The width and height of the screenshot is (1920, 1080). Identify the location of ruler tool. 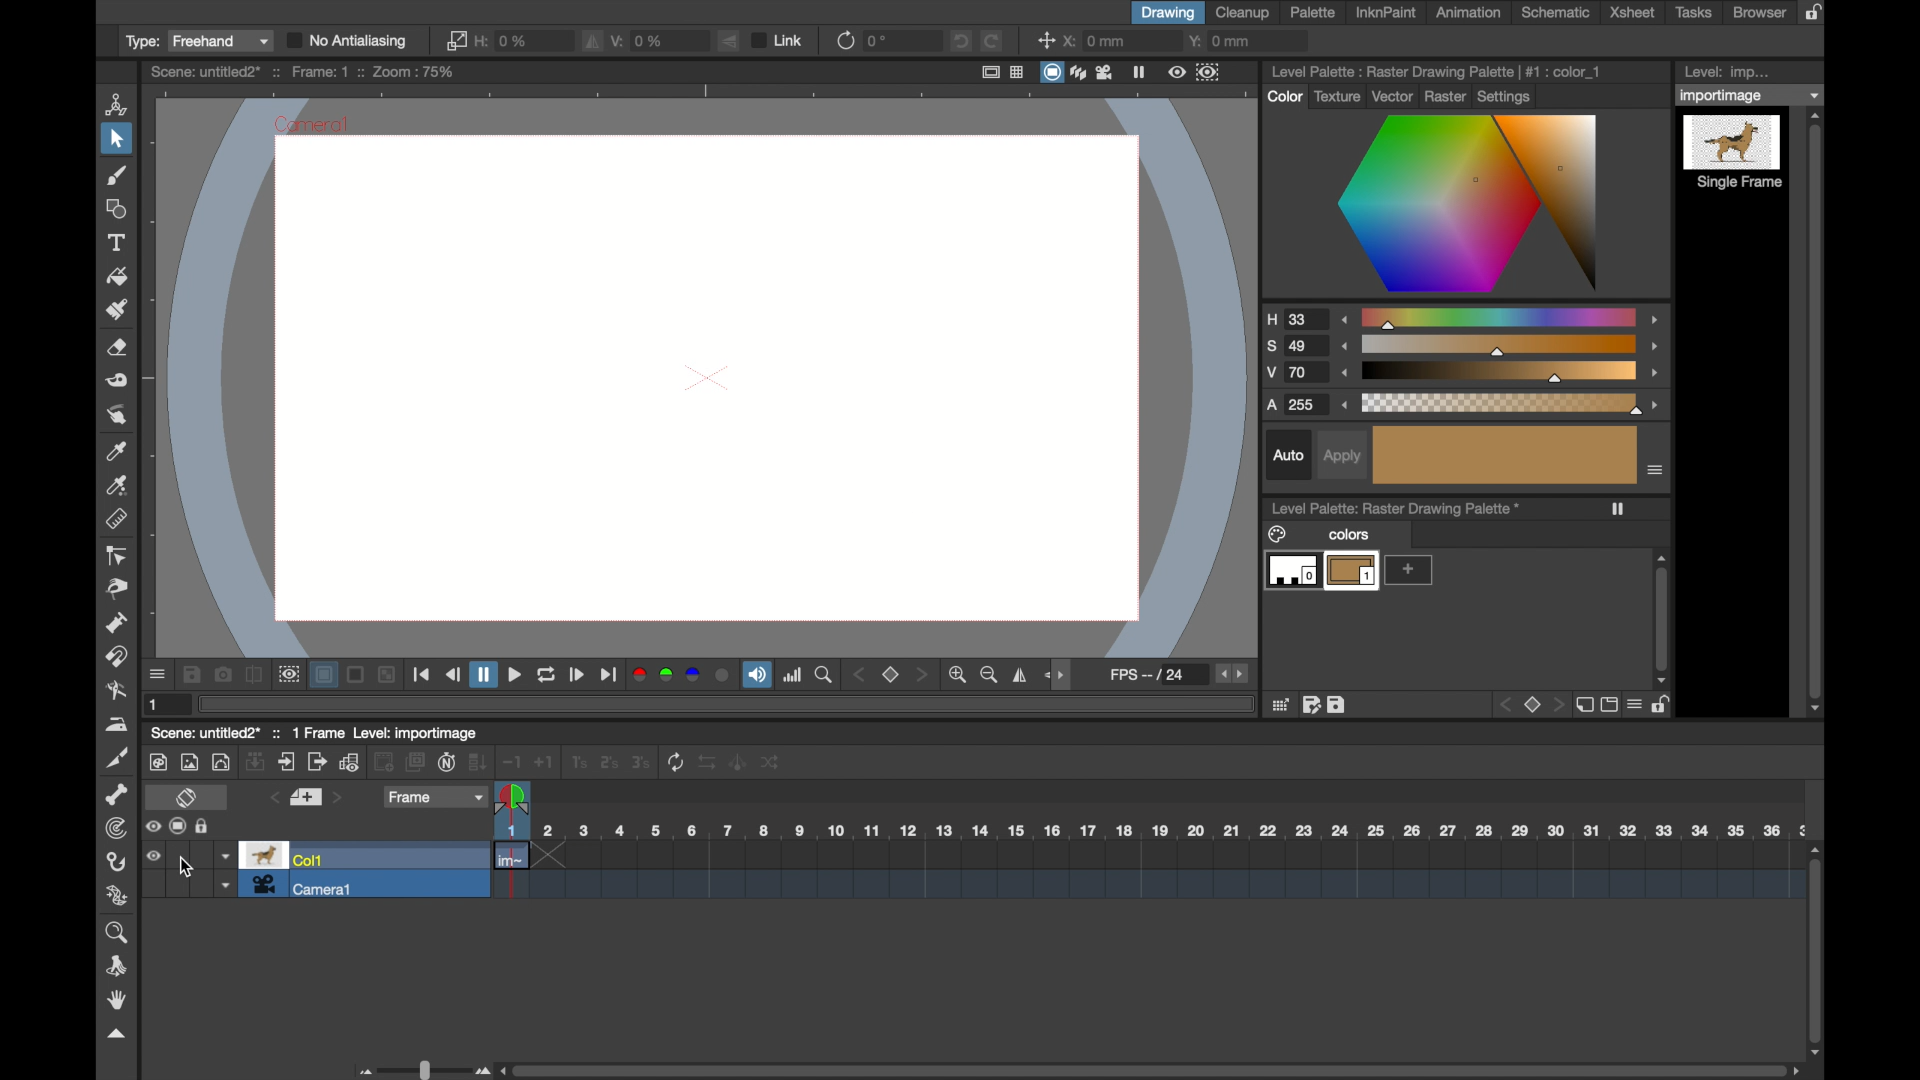
(115, 519).